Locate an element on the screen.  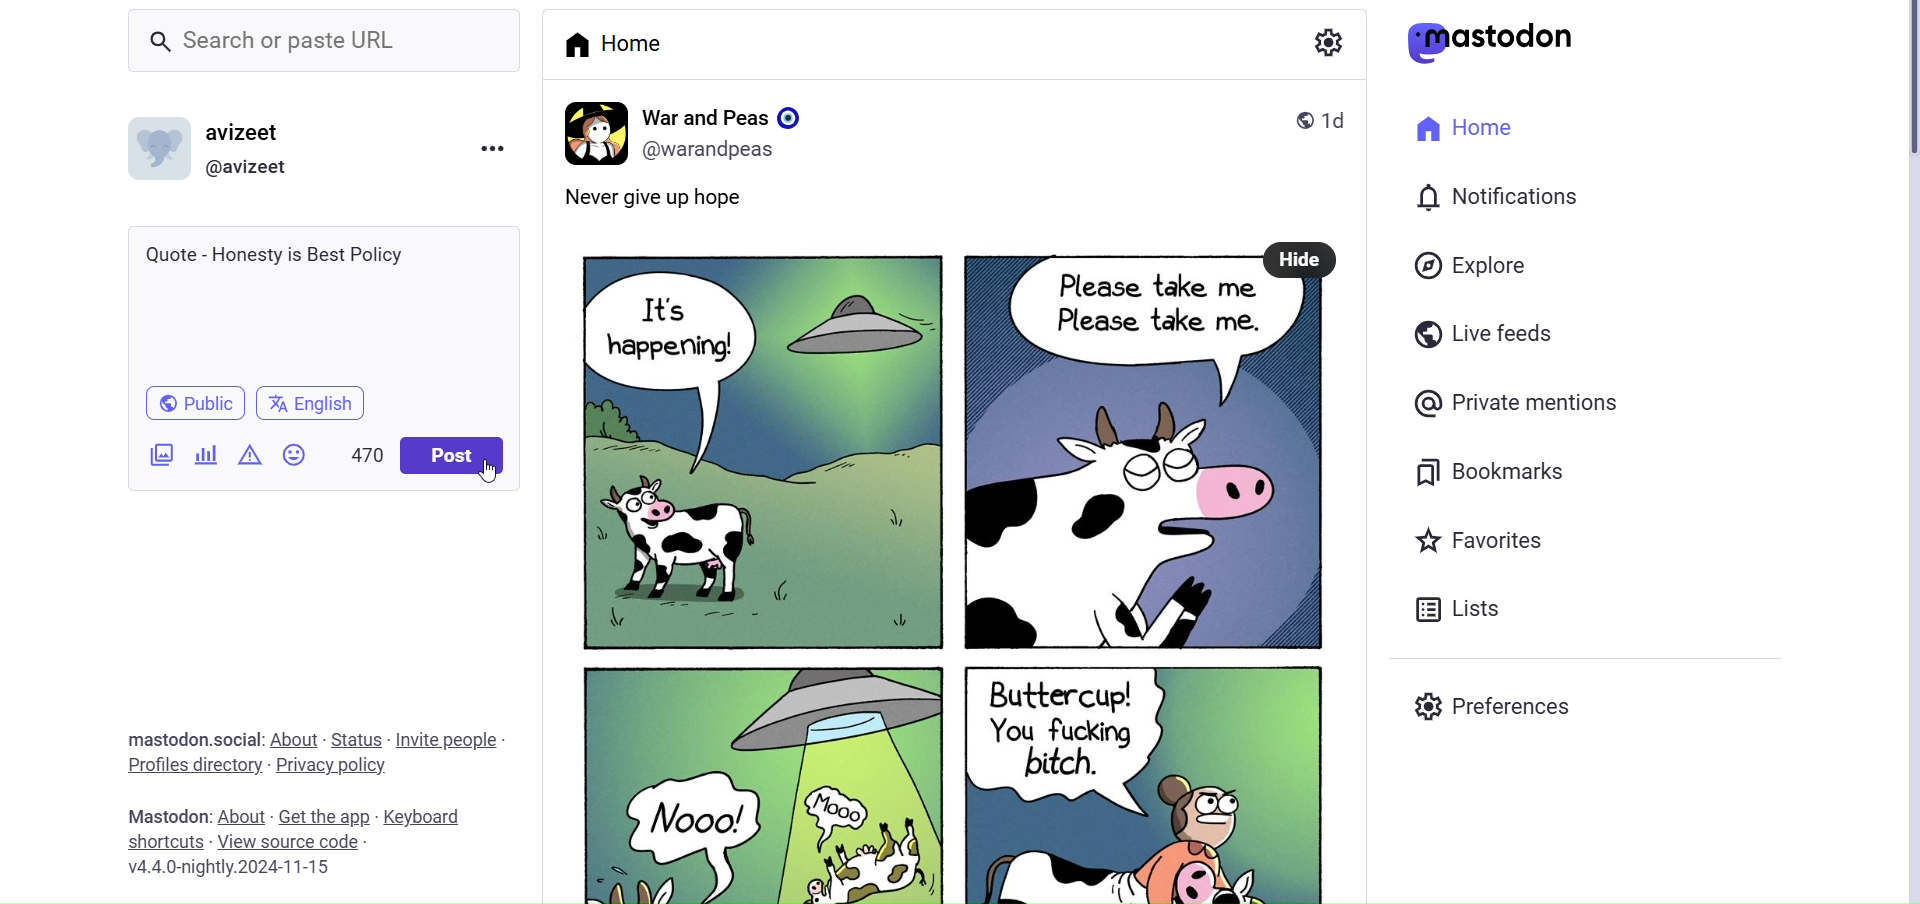
About is located at coordinates (297, 738).